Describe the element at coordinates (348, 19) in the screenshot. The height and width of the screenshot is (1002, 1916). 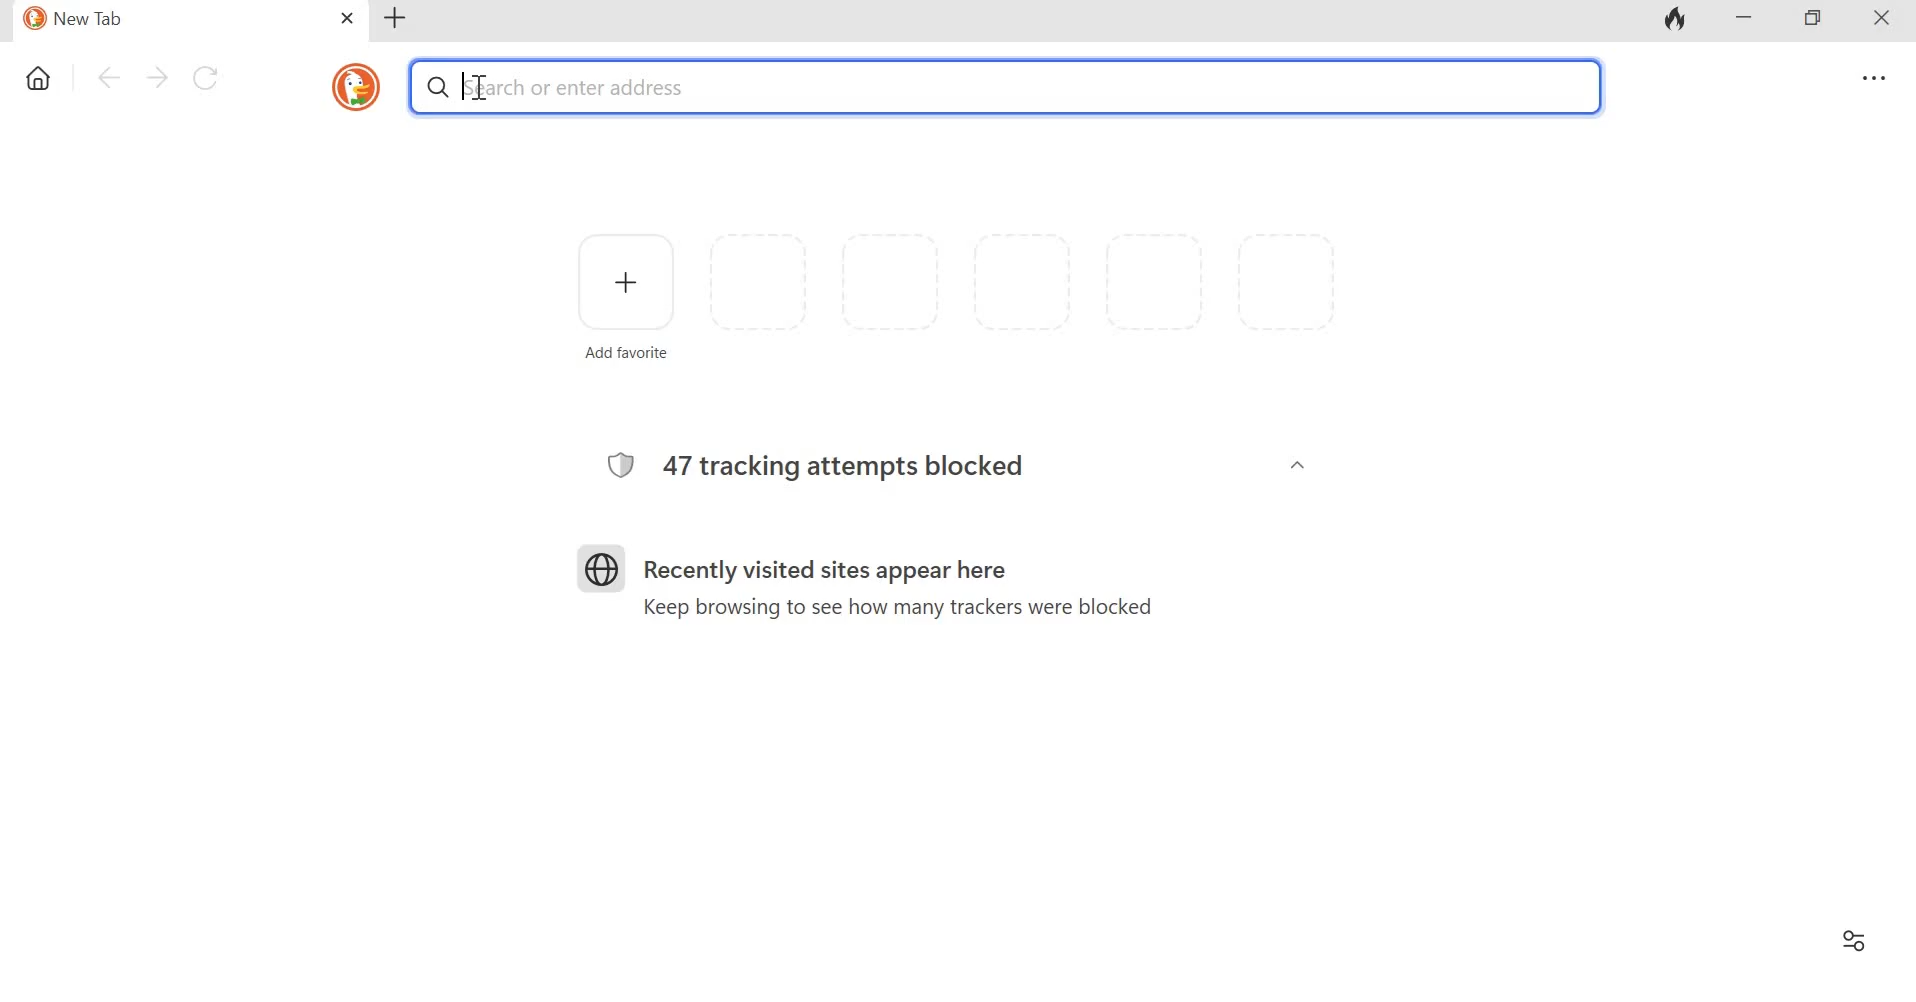
I see `close` at that location.